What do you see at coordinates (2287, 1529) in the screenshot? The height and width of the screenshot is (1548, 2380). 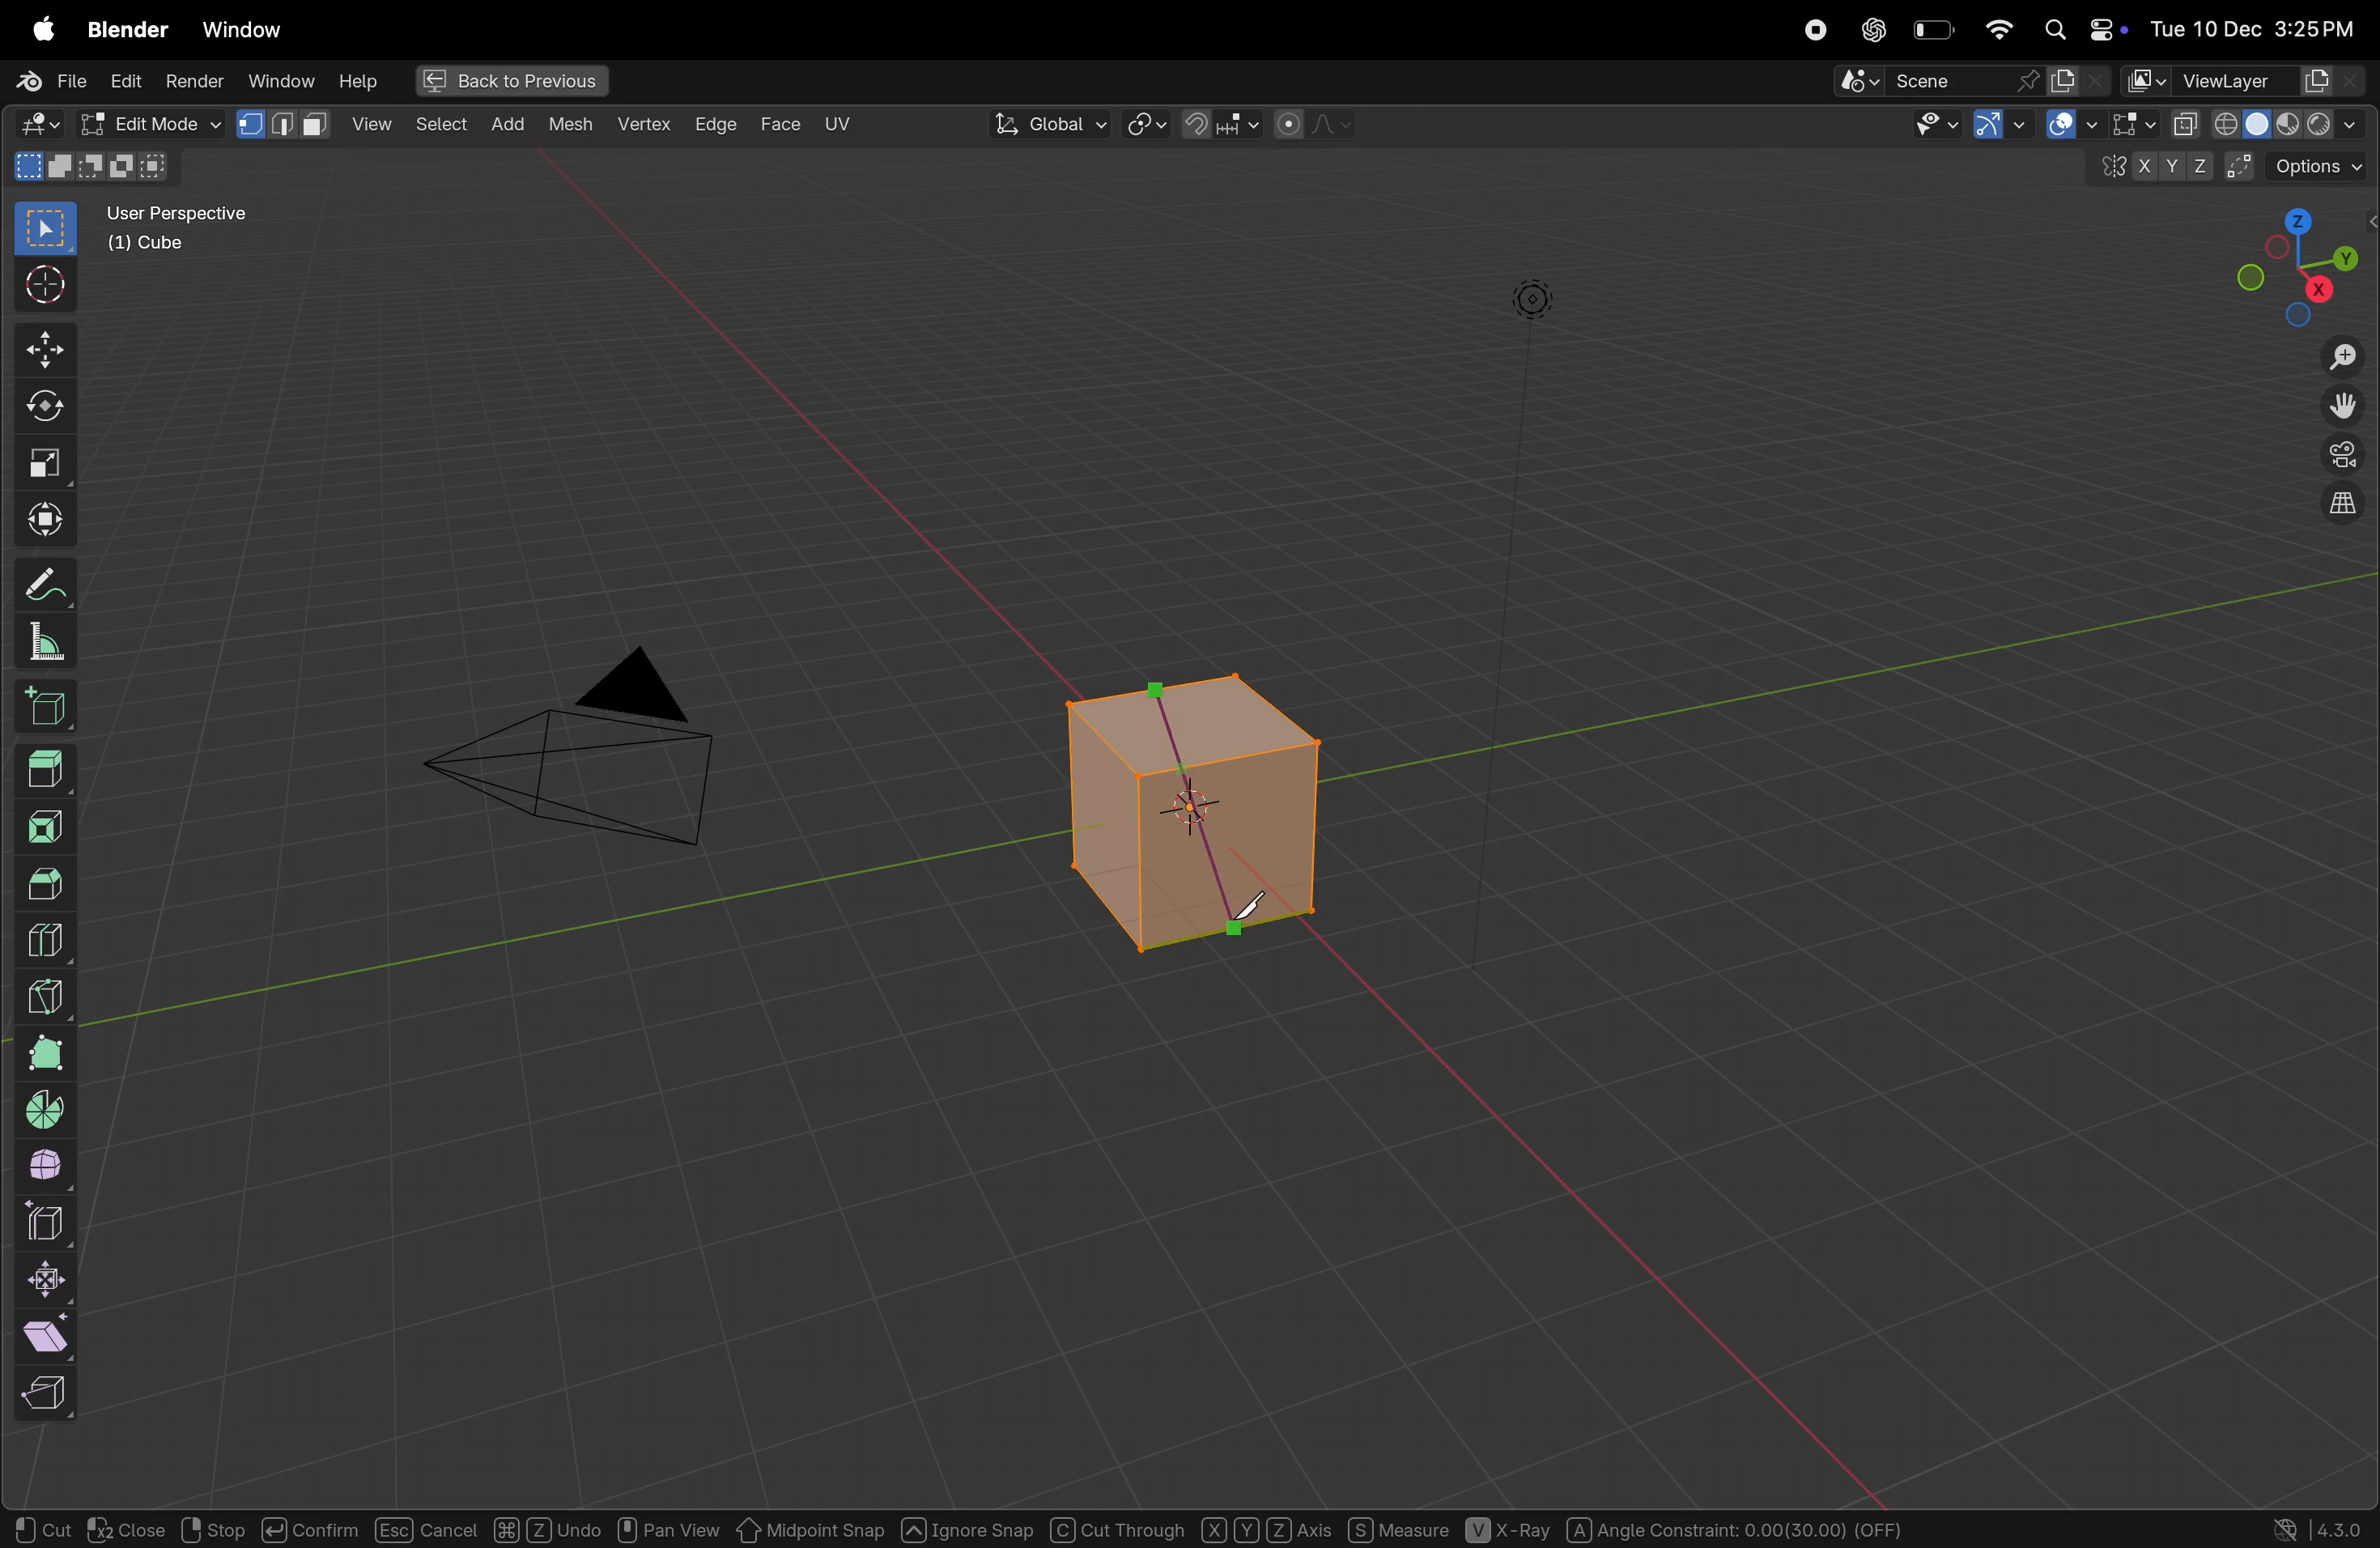 I see `Show system preferences  "Network" panel to allow online access` at bounding box center [2287, 1529].